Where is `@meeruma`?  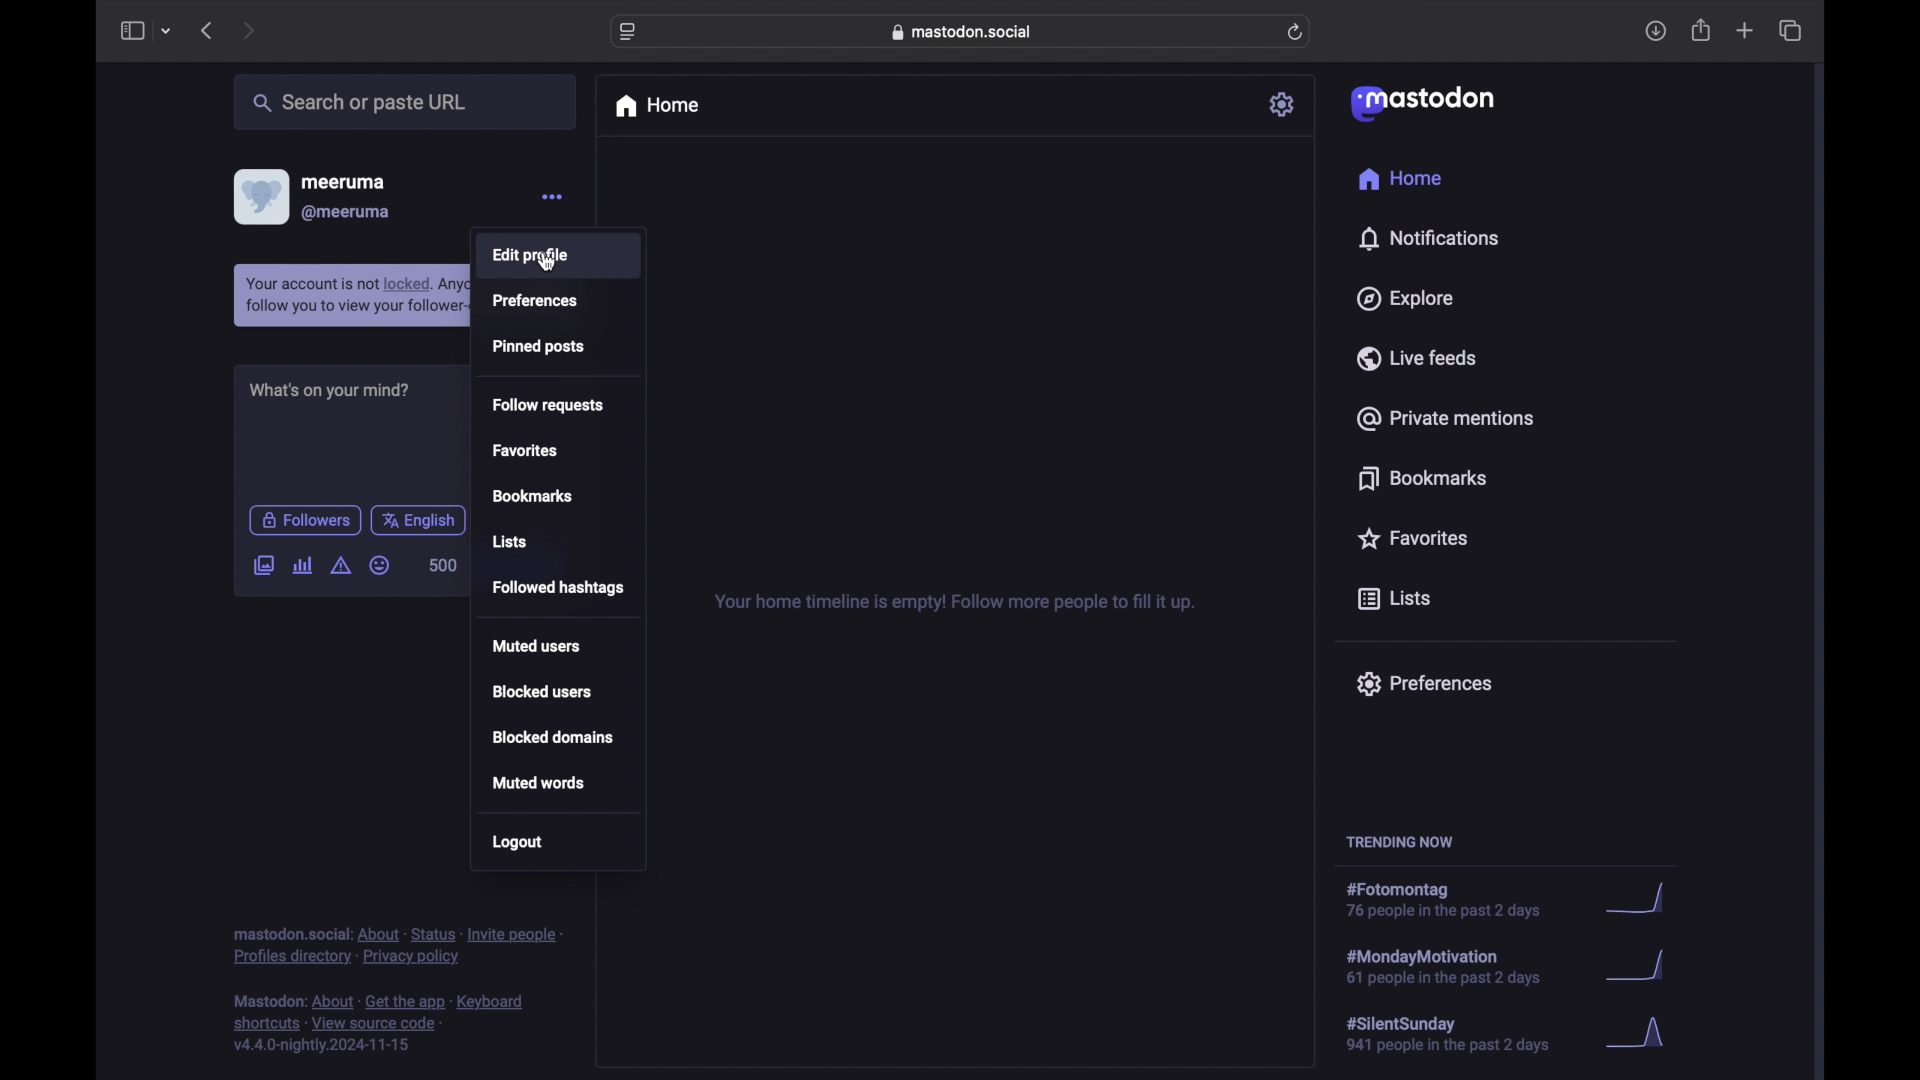 @meeruma is located at coordinates (347, 213).